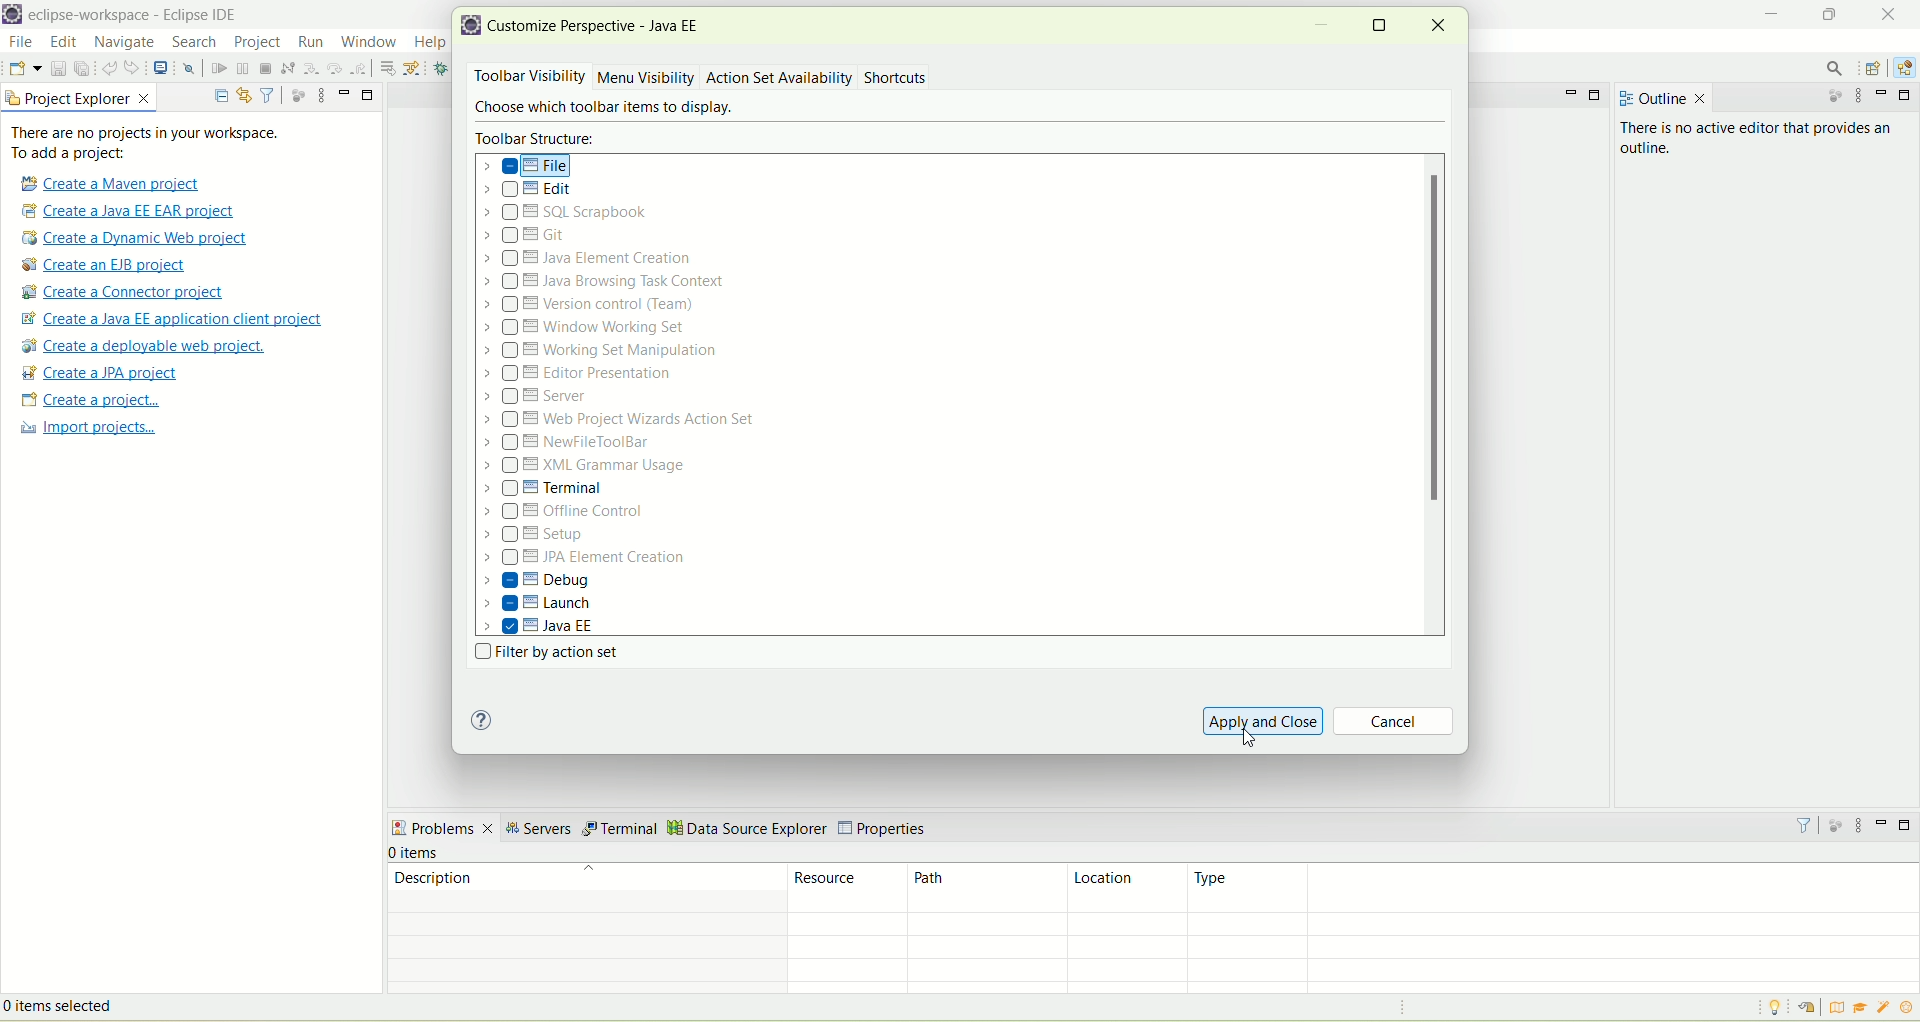  Describe the element at coordinates (541, 536) in the screenshot. I see `setup` at that location.